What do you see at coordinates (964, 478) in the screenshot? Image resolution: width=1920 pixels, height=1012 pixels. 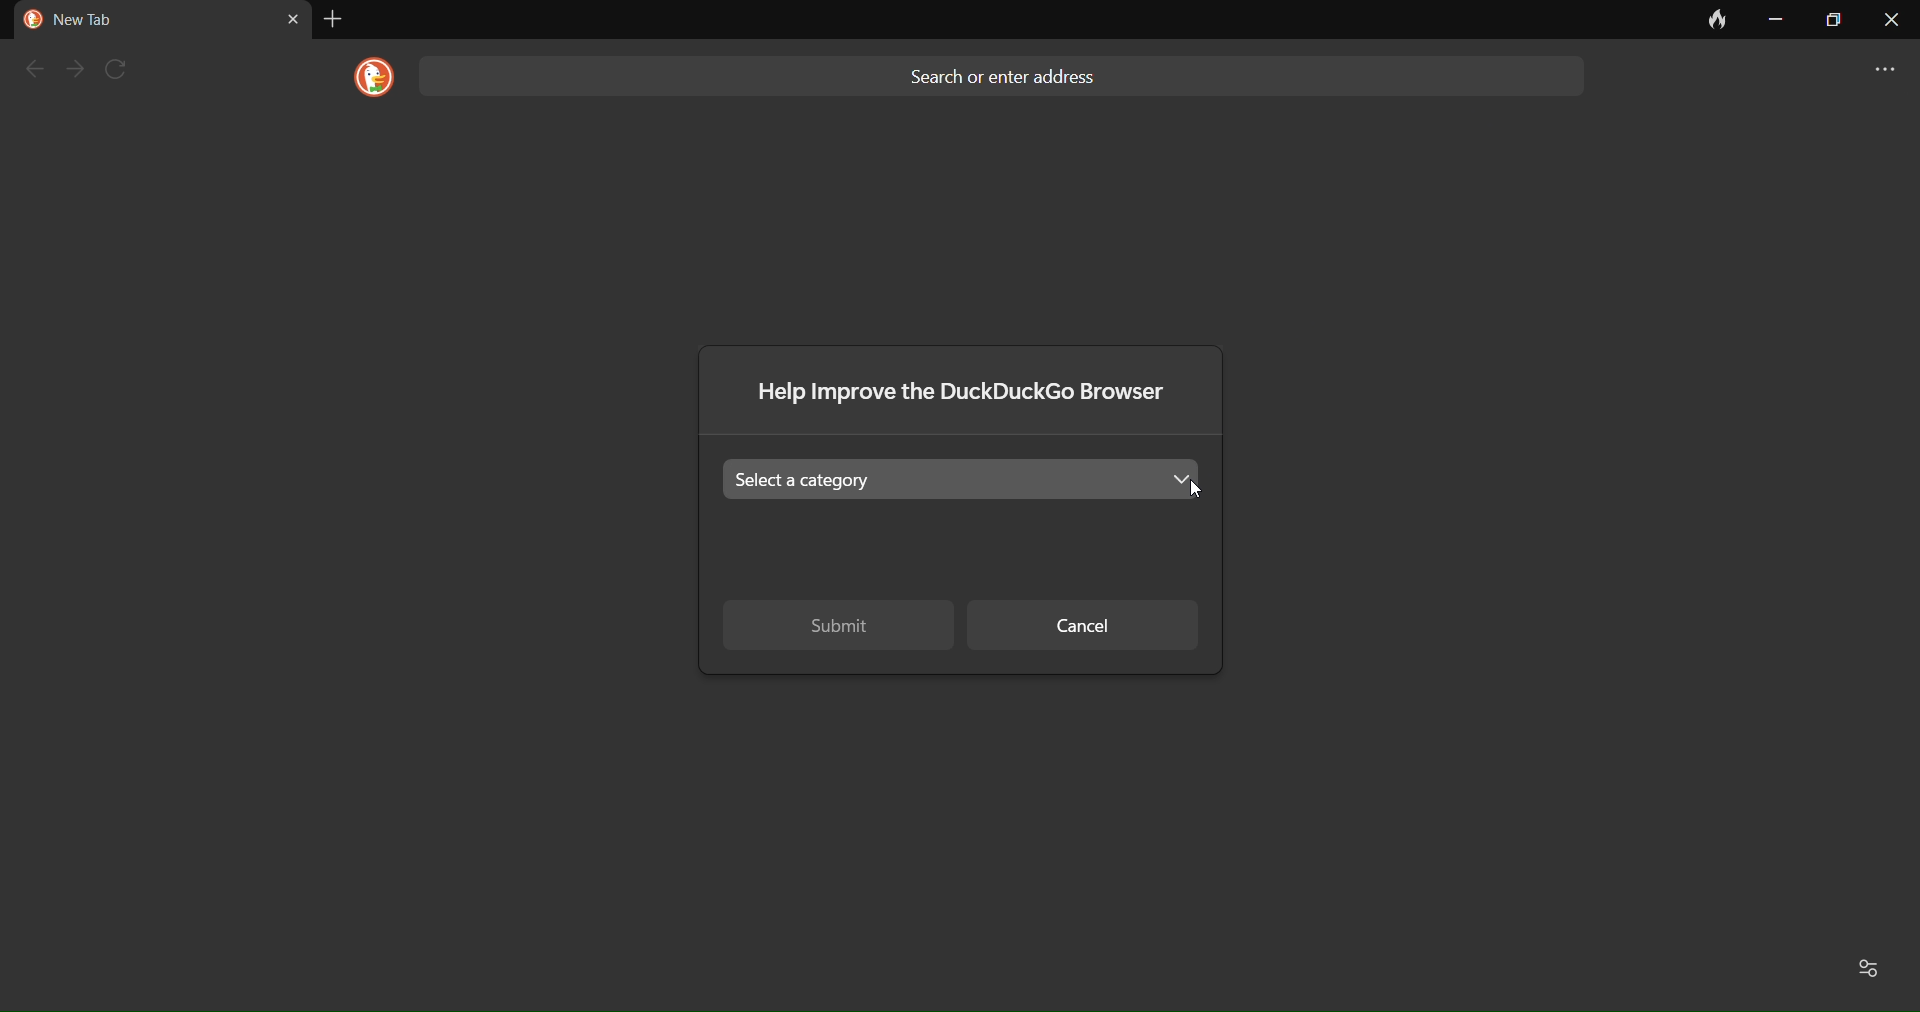 I see `Select the category` at bounding box center [964, 478].